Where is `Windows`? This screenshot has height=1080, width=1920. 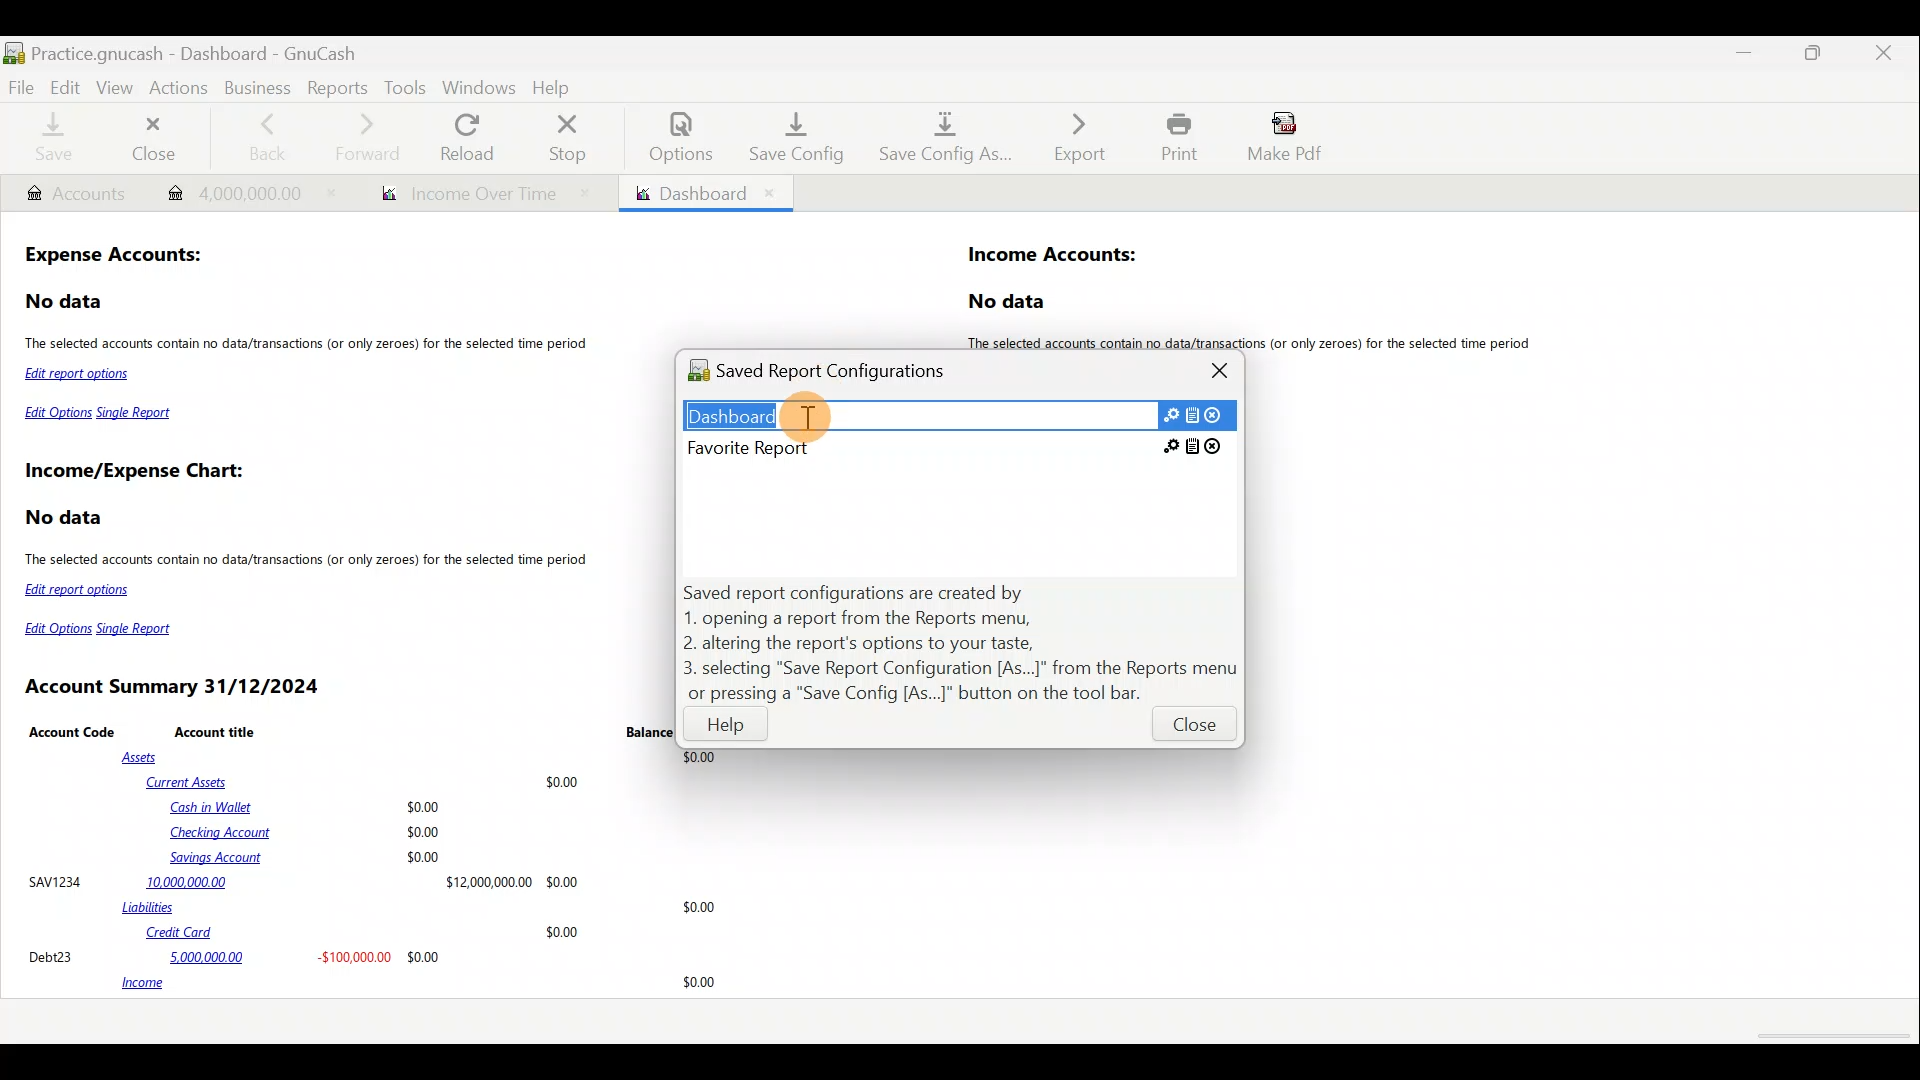 Windows is located at coordinates (479, 87).